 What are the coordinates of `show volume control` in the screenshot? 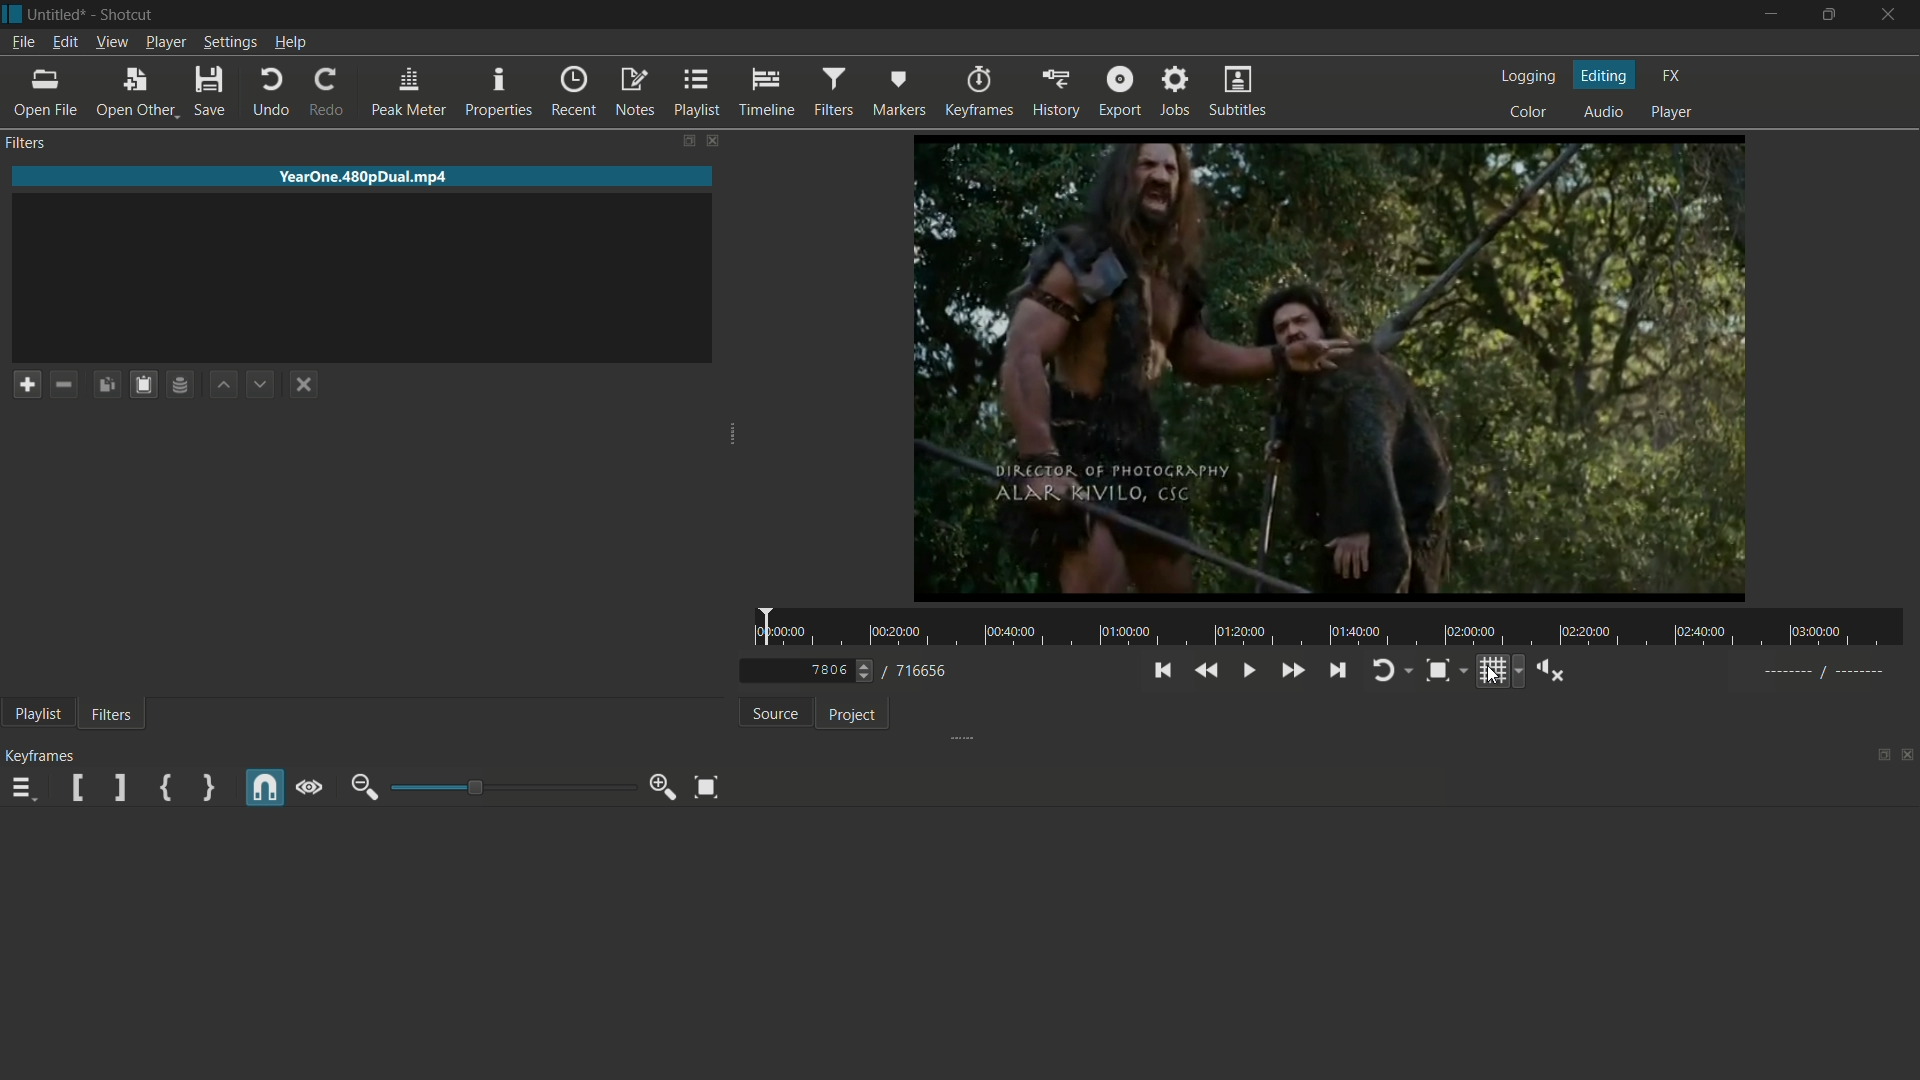 It's located at (1550, 670).